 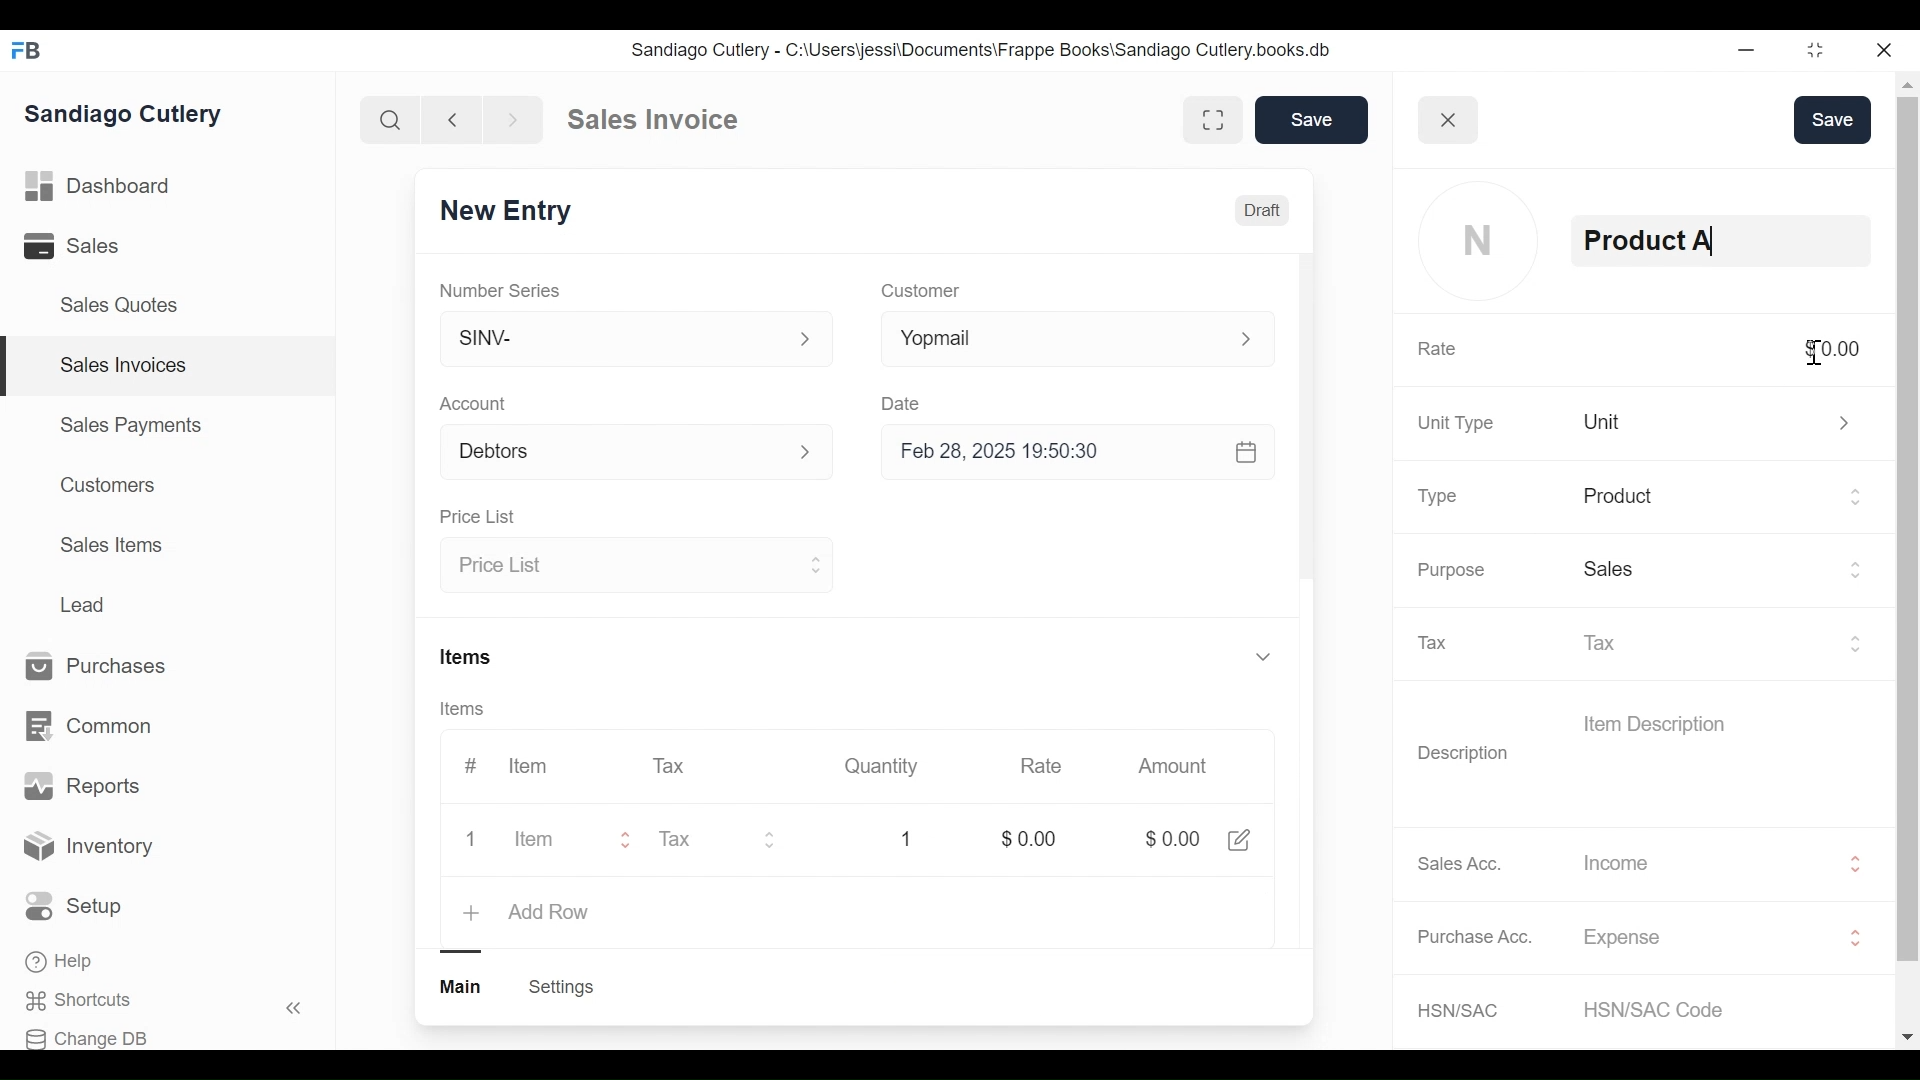 What do you see at coordinates (1482, 242) in the screenshot?
I see `profile` at bounding box center [1482, 242].